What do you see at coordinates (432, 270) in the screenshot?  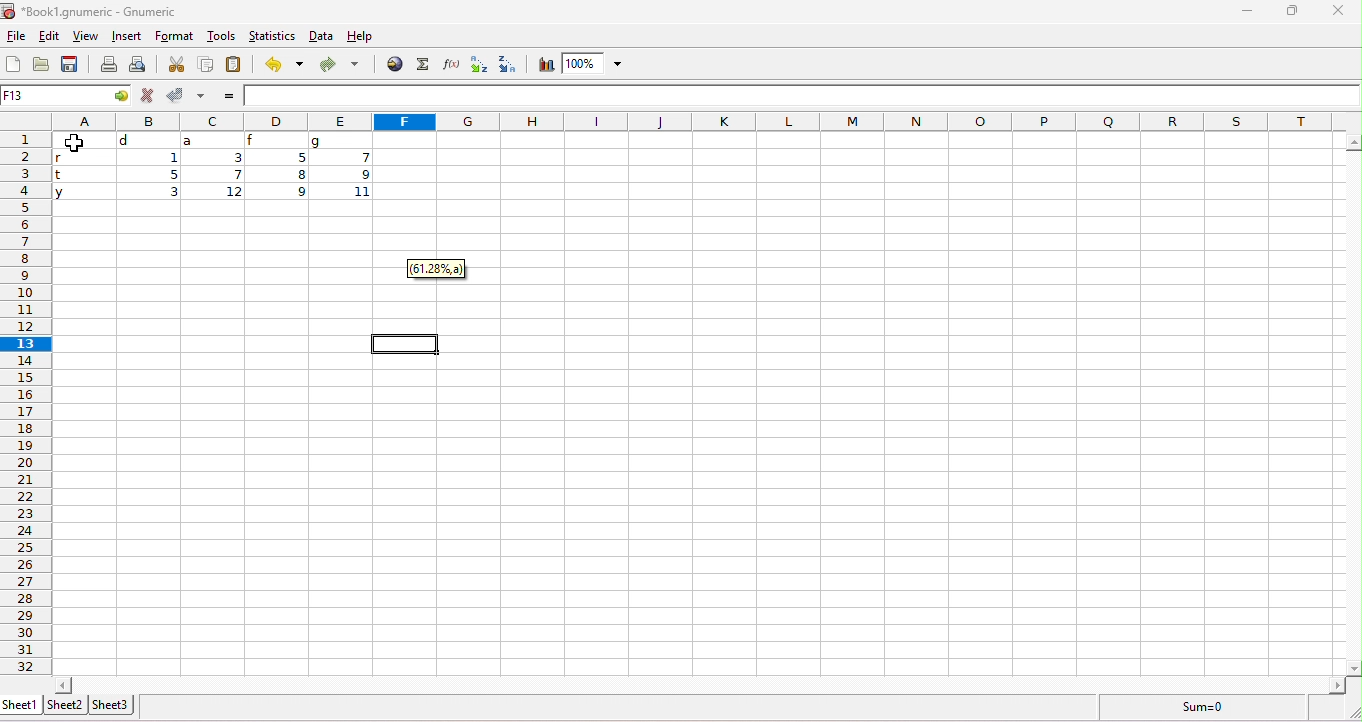 I see `61.28%` at bounding box center [432, 270].